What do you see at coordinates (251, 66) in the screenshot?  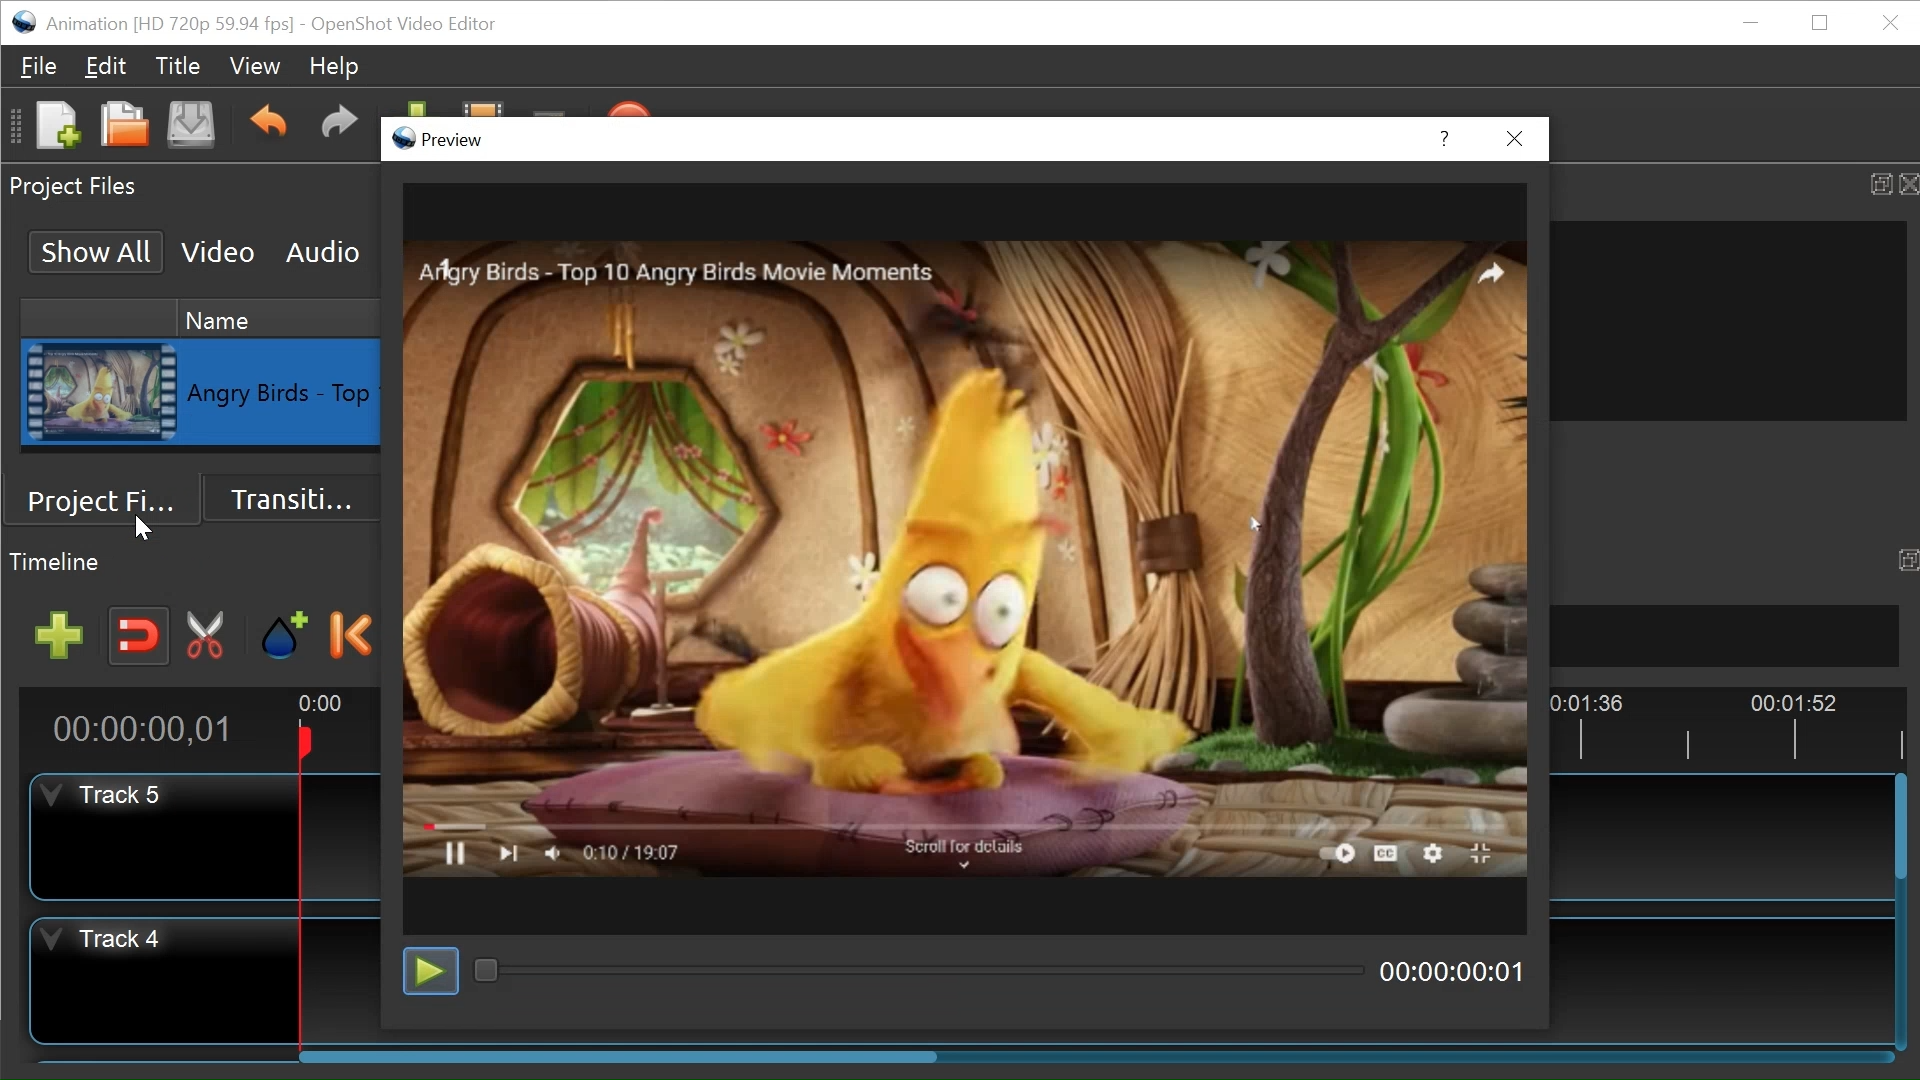 I see `View` at bounding box center [251, 66].